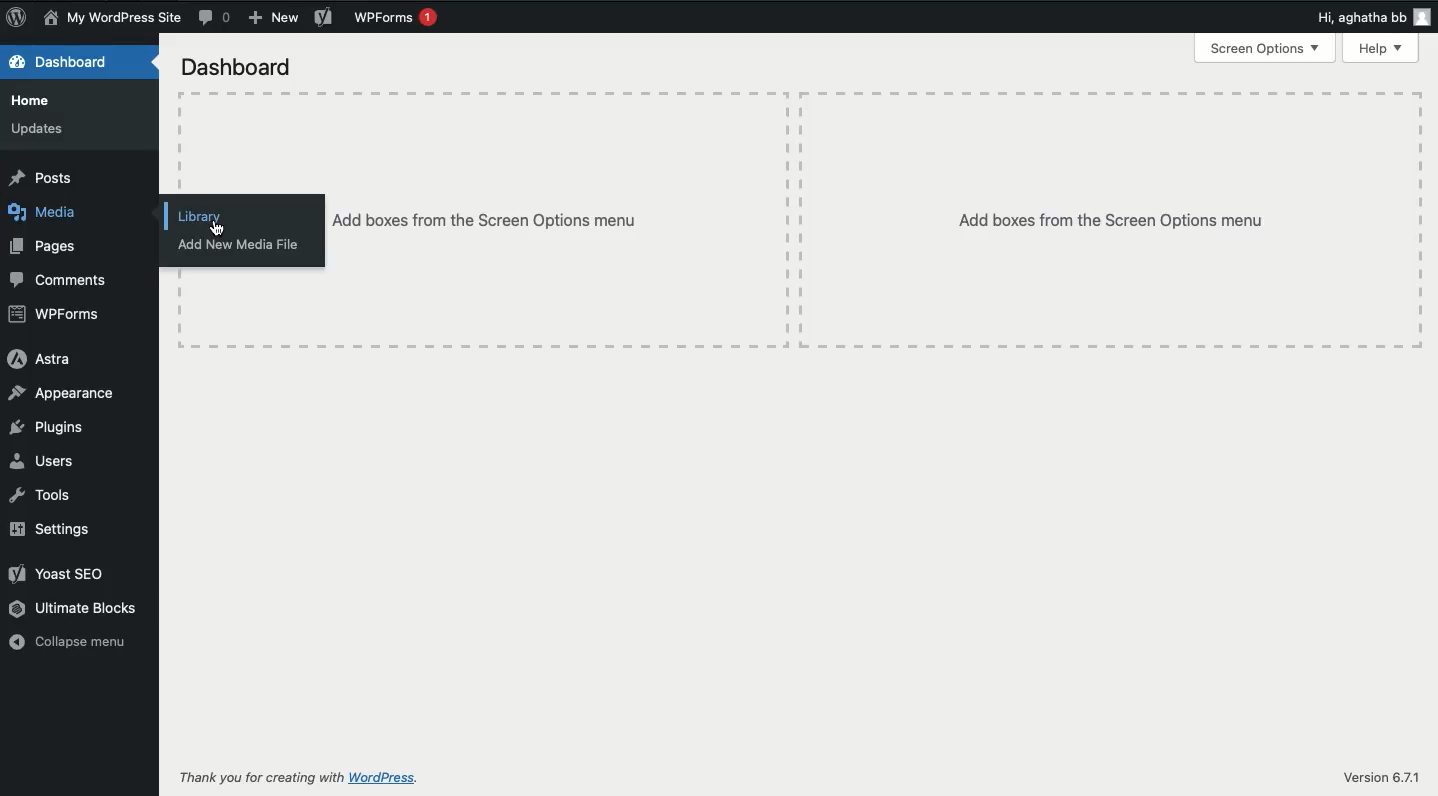  What do you see at coordinates (71, 641) in the screenshot?
I see `Collapse menu` at bounding box center [71, 641].